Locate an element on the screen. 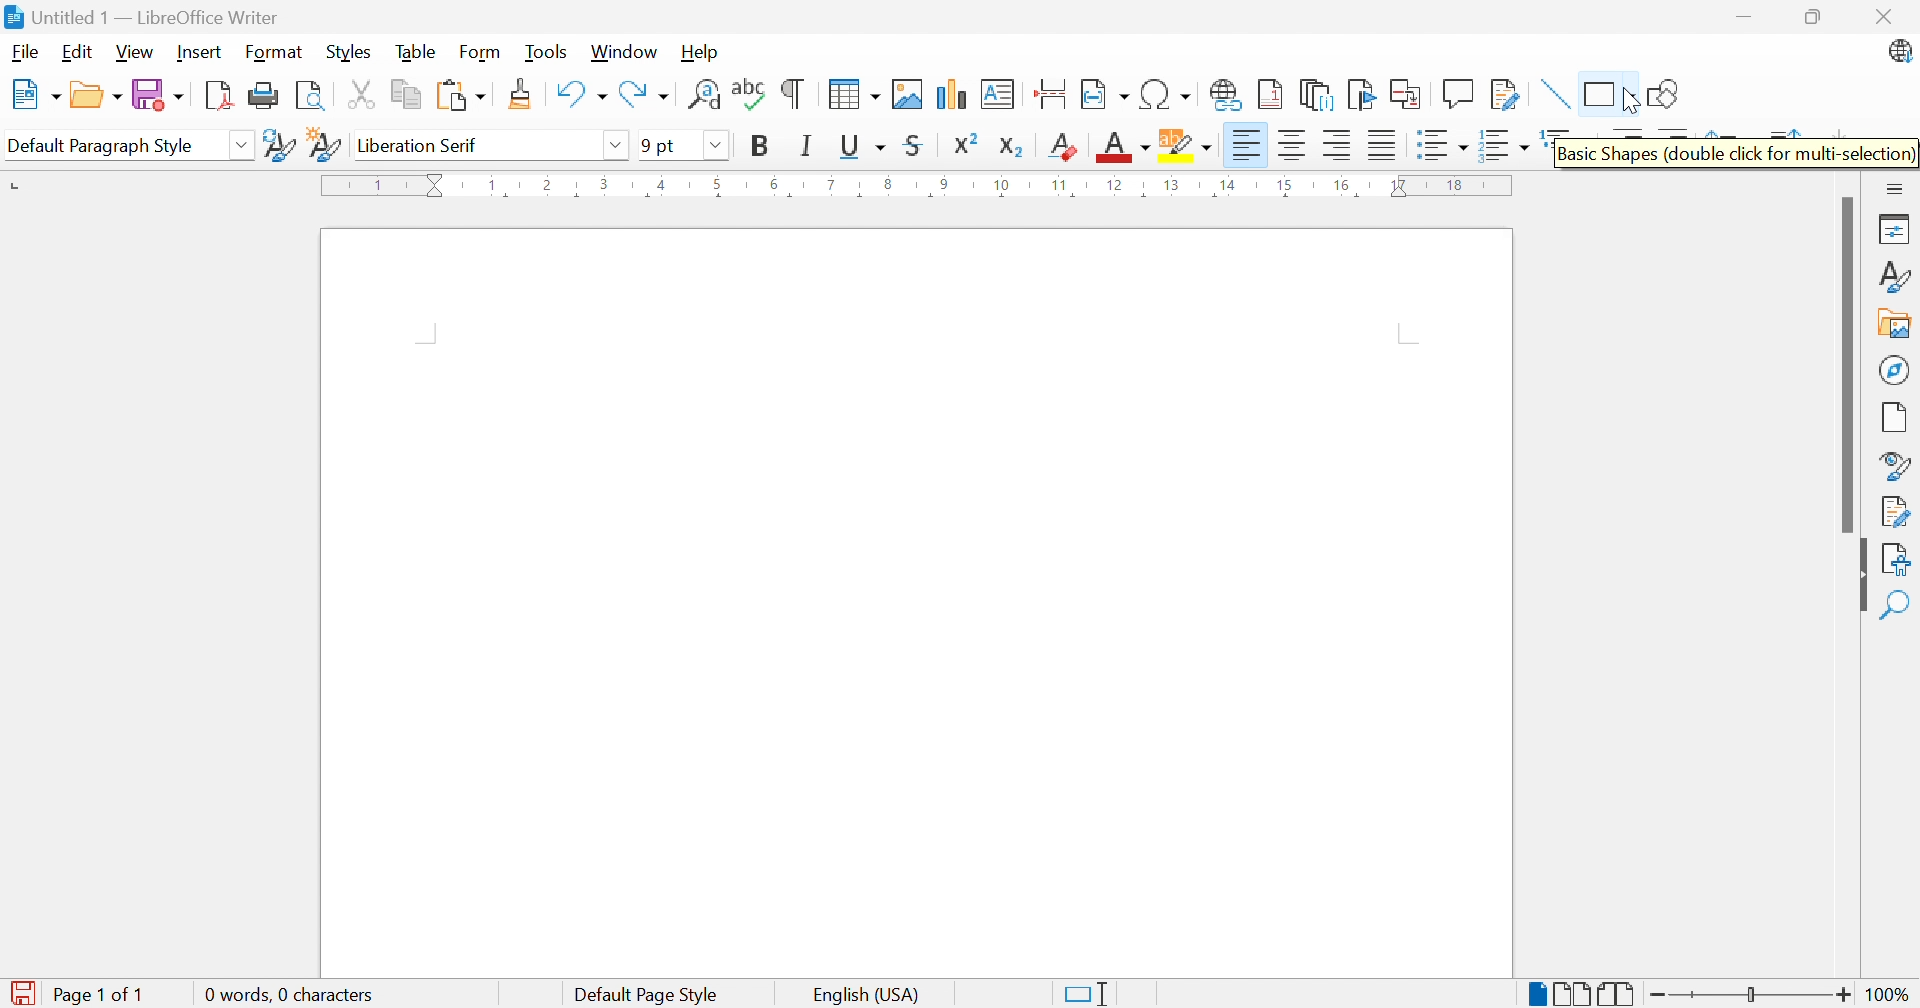 This screenshot has width=1920, height=1008. Export as PDF is located at coordinates (217, 96).